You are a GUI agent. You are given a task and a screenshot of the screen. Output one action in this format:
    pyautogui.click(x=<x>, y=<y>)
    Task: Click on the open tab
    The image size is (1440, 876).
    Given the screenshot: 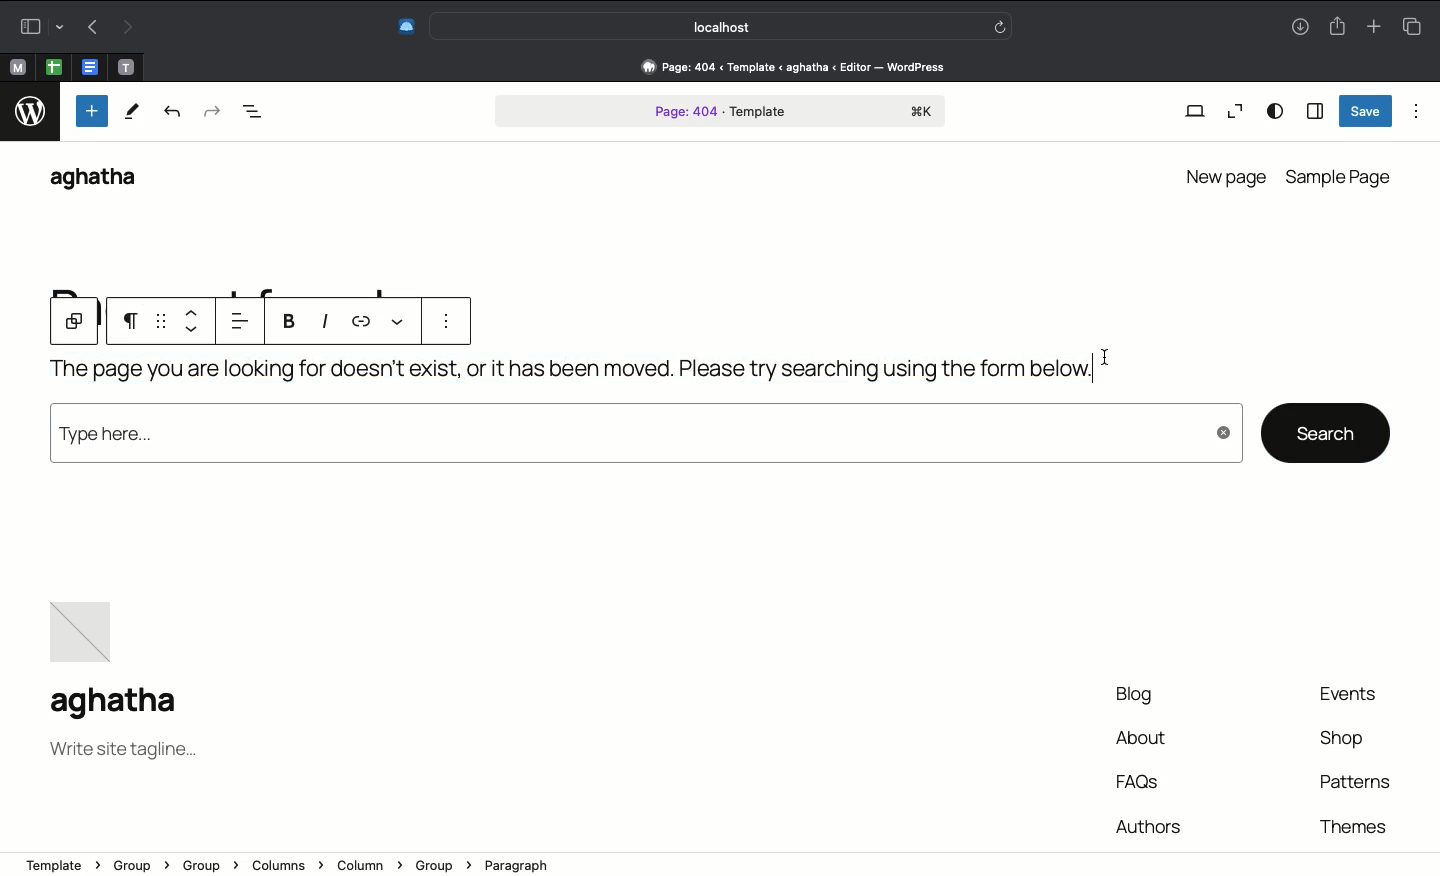 What is the action you would take?
    pyautogui.click(x=126, y=68)
    